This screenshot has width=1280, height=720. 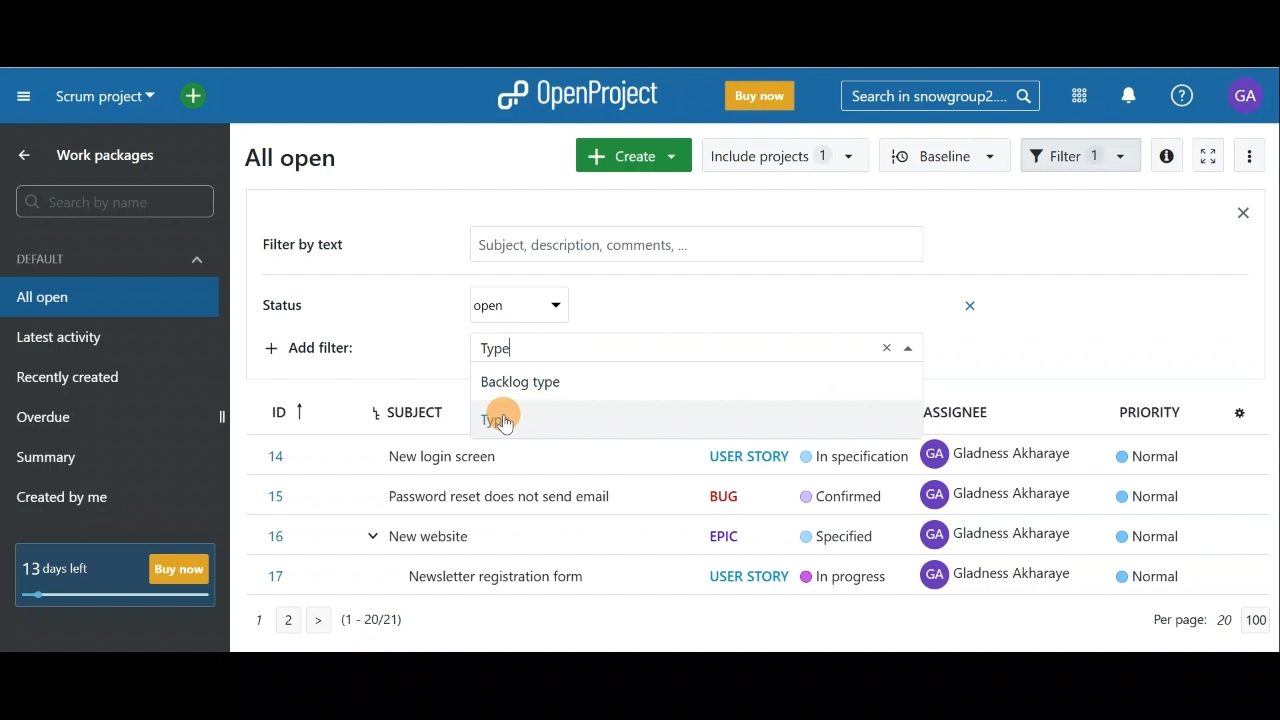 I want to click on Collapse project menu, so click(x=25, y=95).